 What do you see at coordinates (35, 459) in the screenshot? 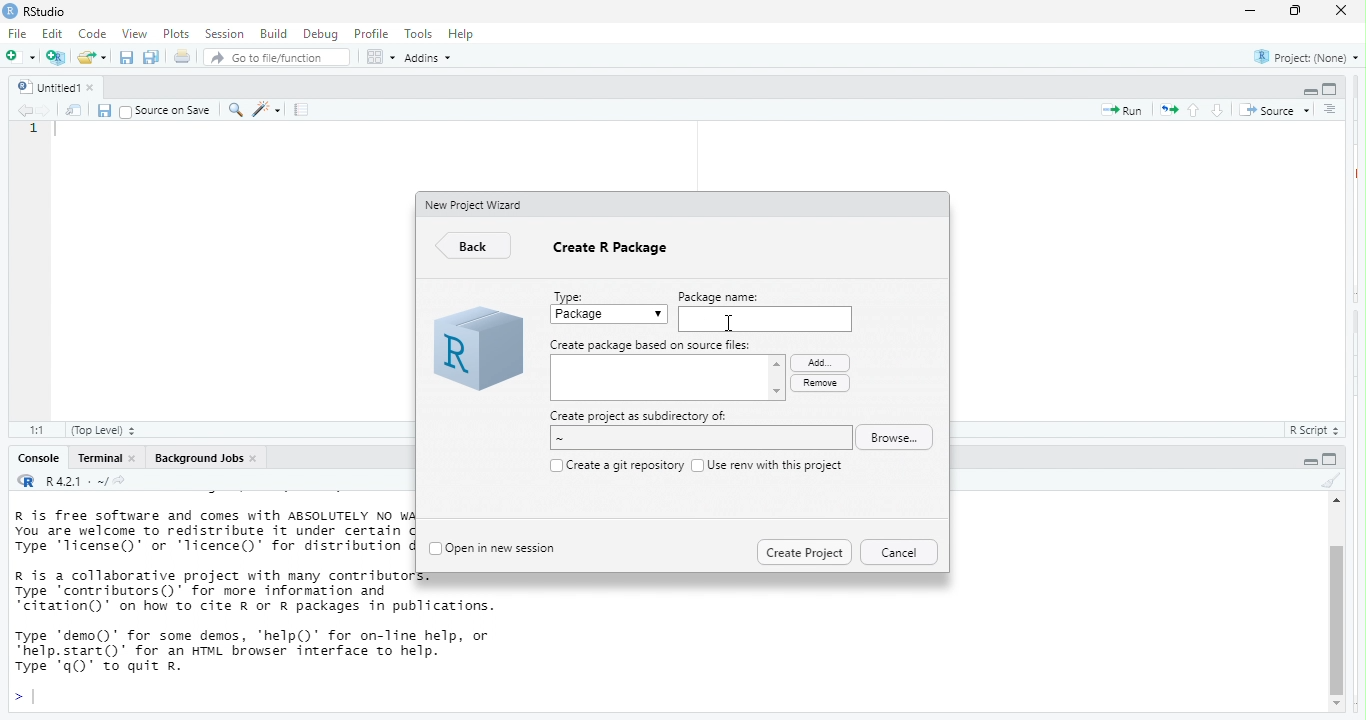
I see `Console` at bounding box center [35, 459].